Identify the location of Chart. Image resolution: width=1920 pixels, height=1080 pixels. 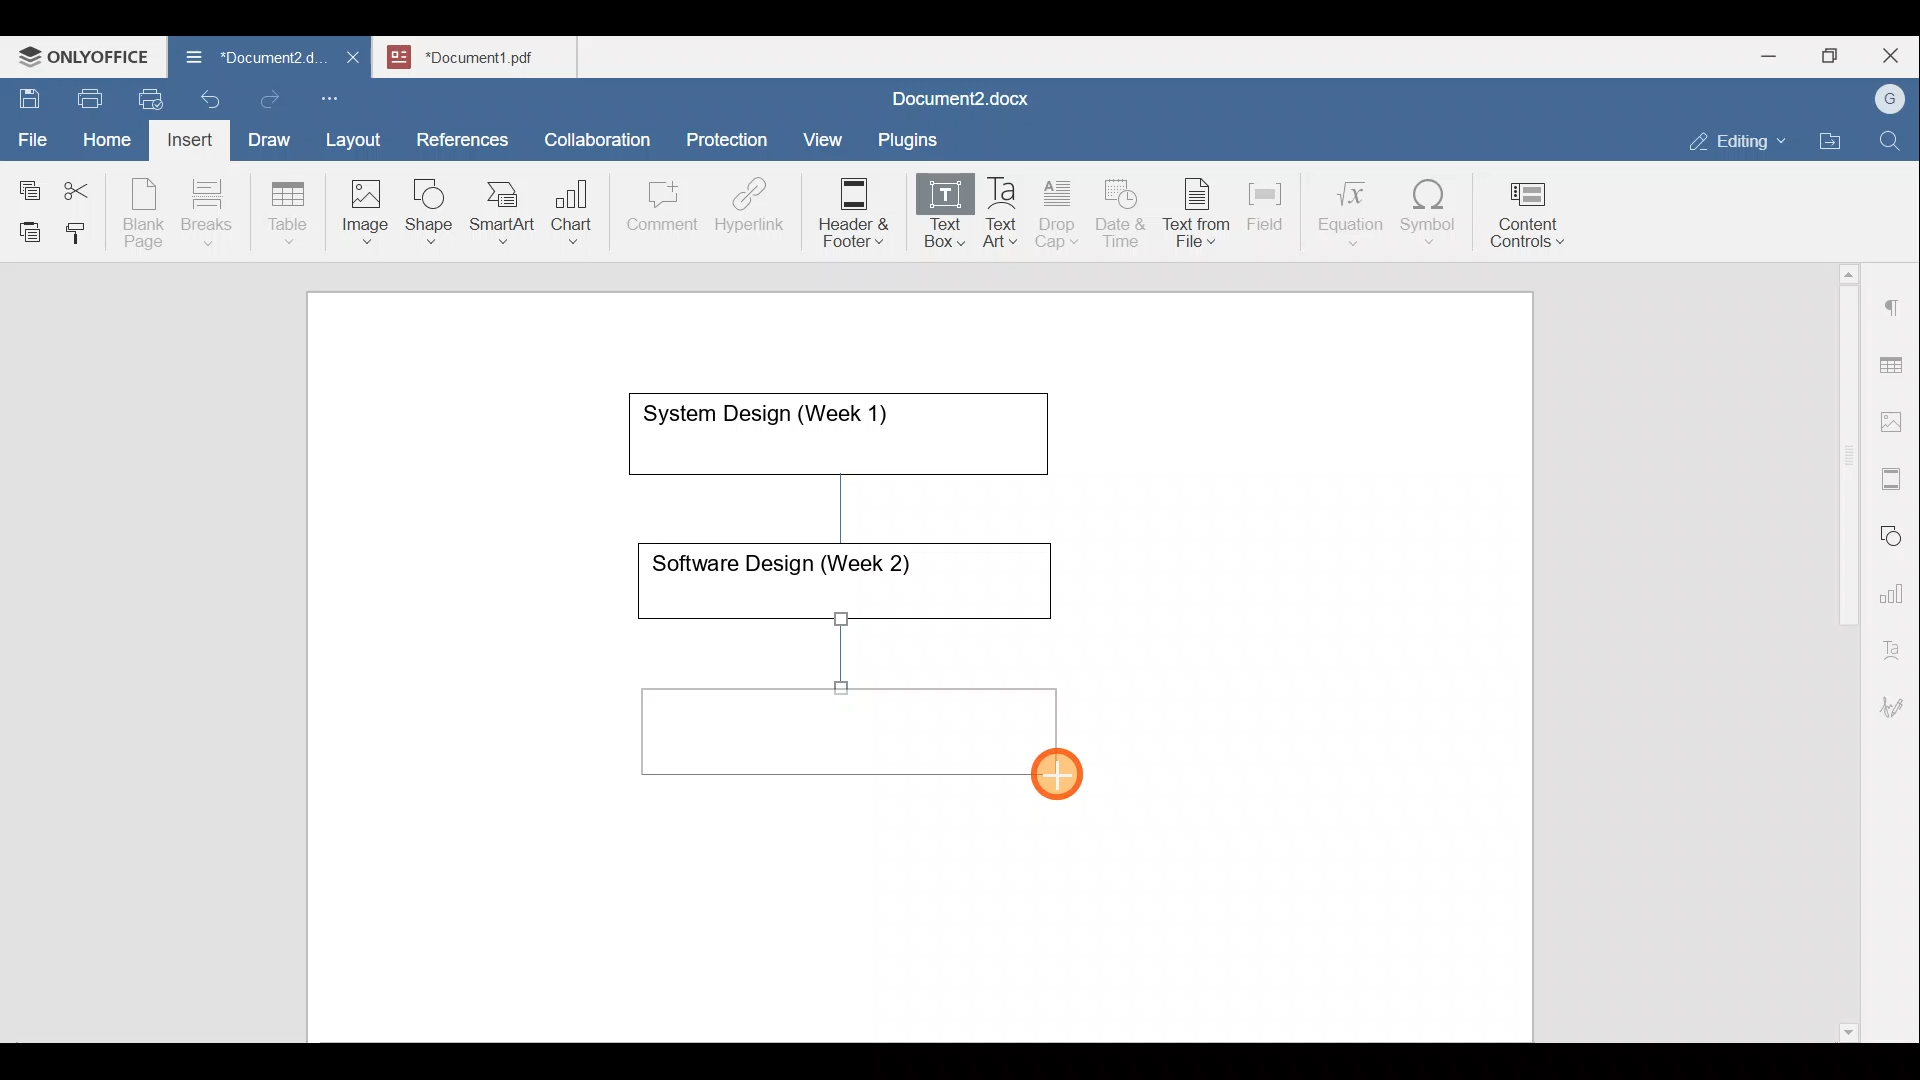
(568, 214).